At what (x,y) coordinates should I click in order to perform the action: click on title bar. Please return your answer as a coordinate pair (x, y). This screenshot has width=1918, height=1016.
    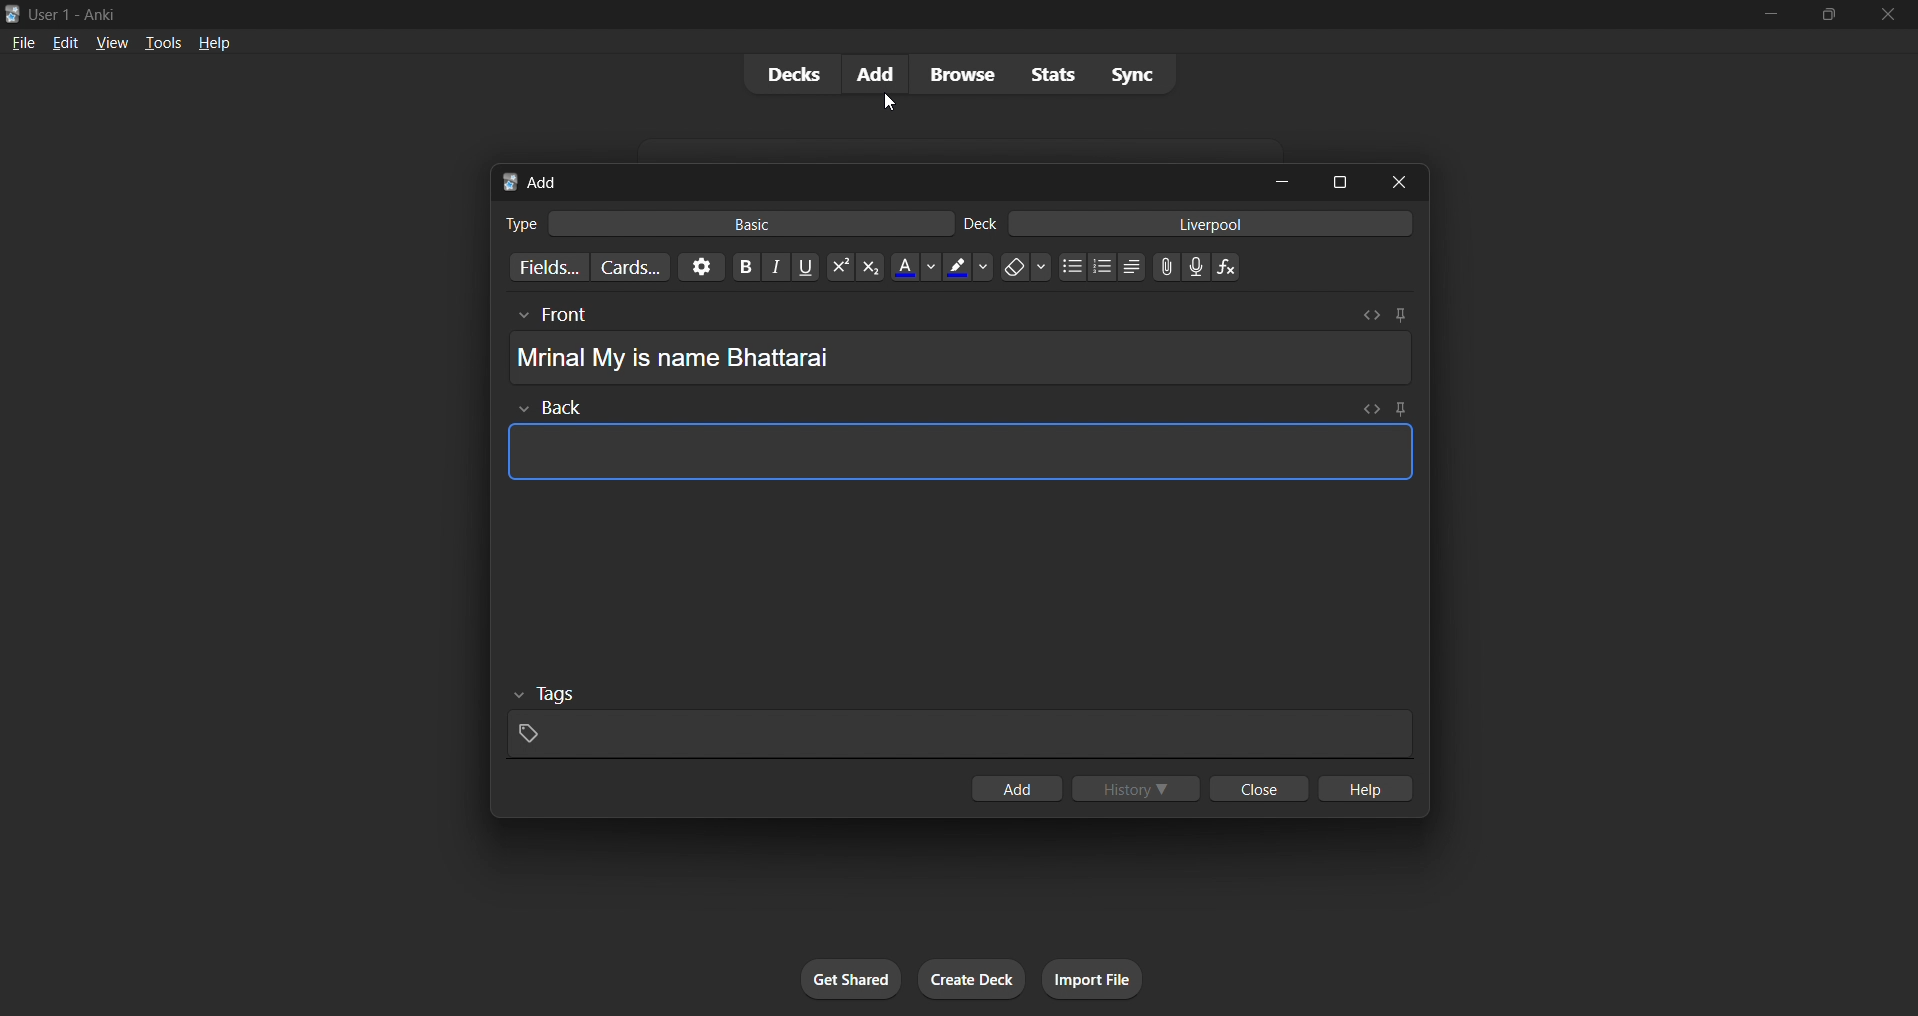
    Looking at the image, I should click on (846, 12).